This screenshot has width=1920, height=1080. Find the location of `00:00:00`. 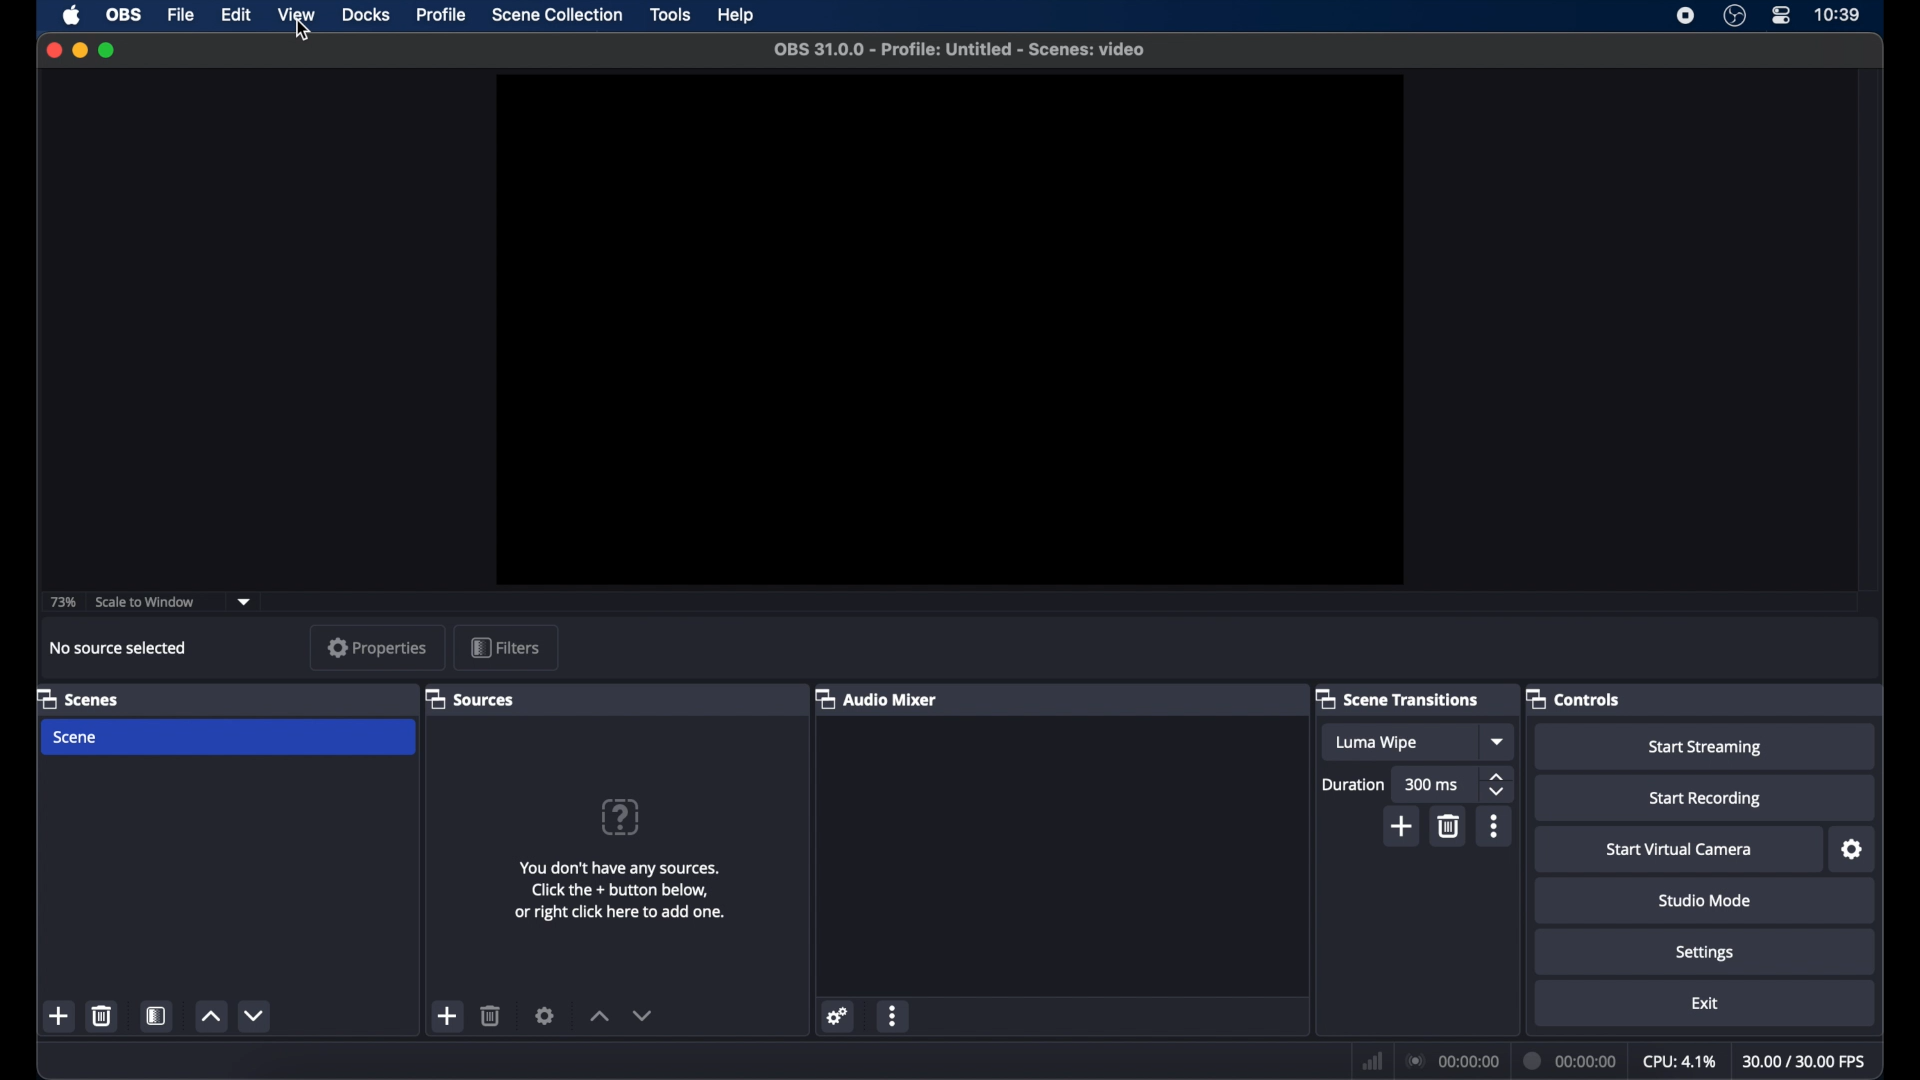

00:00:00 is located at coordinates (1454, 1061).